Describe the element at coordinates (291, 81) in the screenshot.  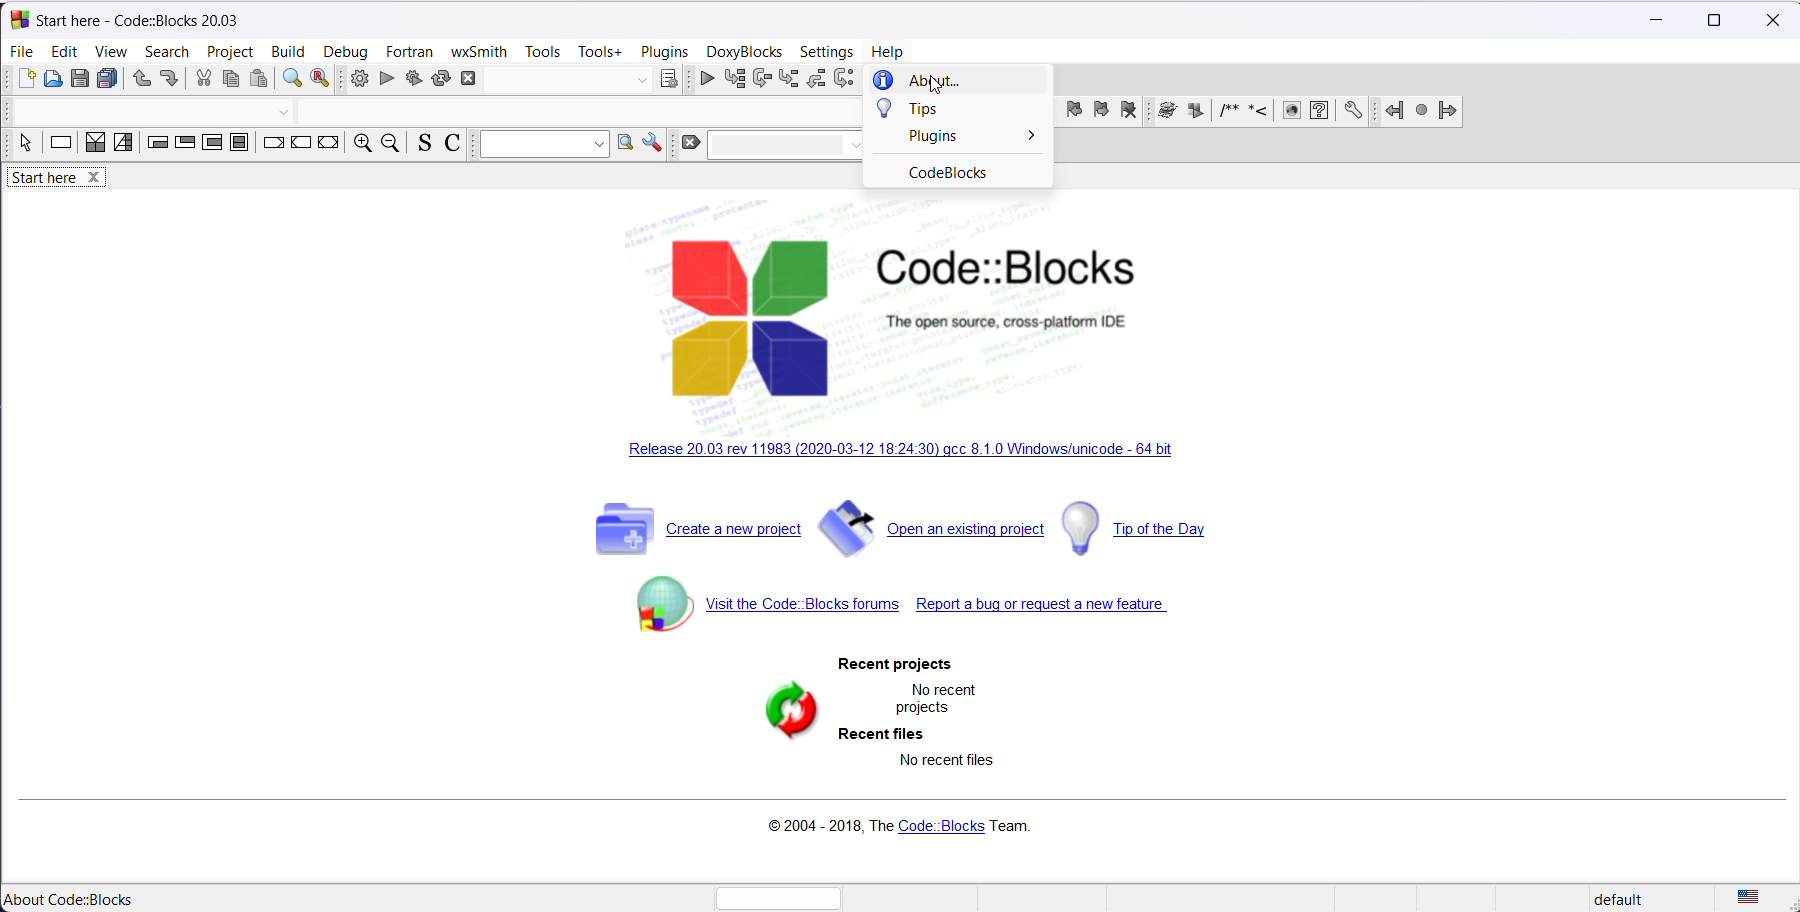
I see `find` at that location.